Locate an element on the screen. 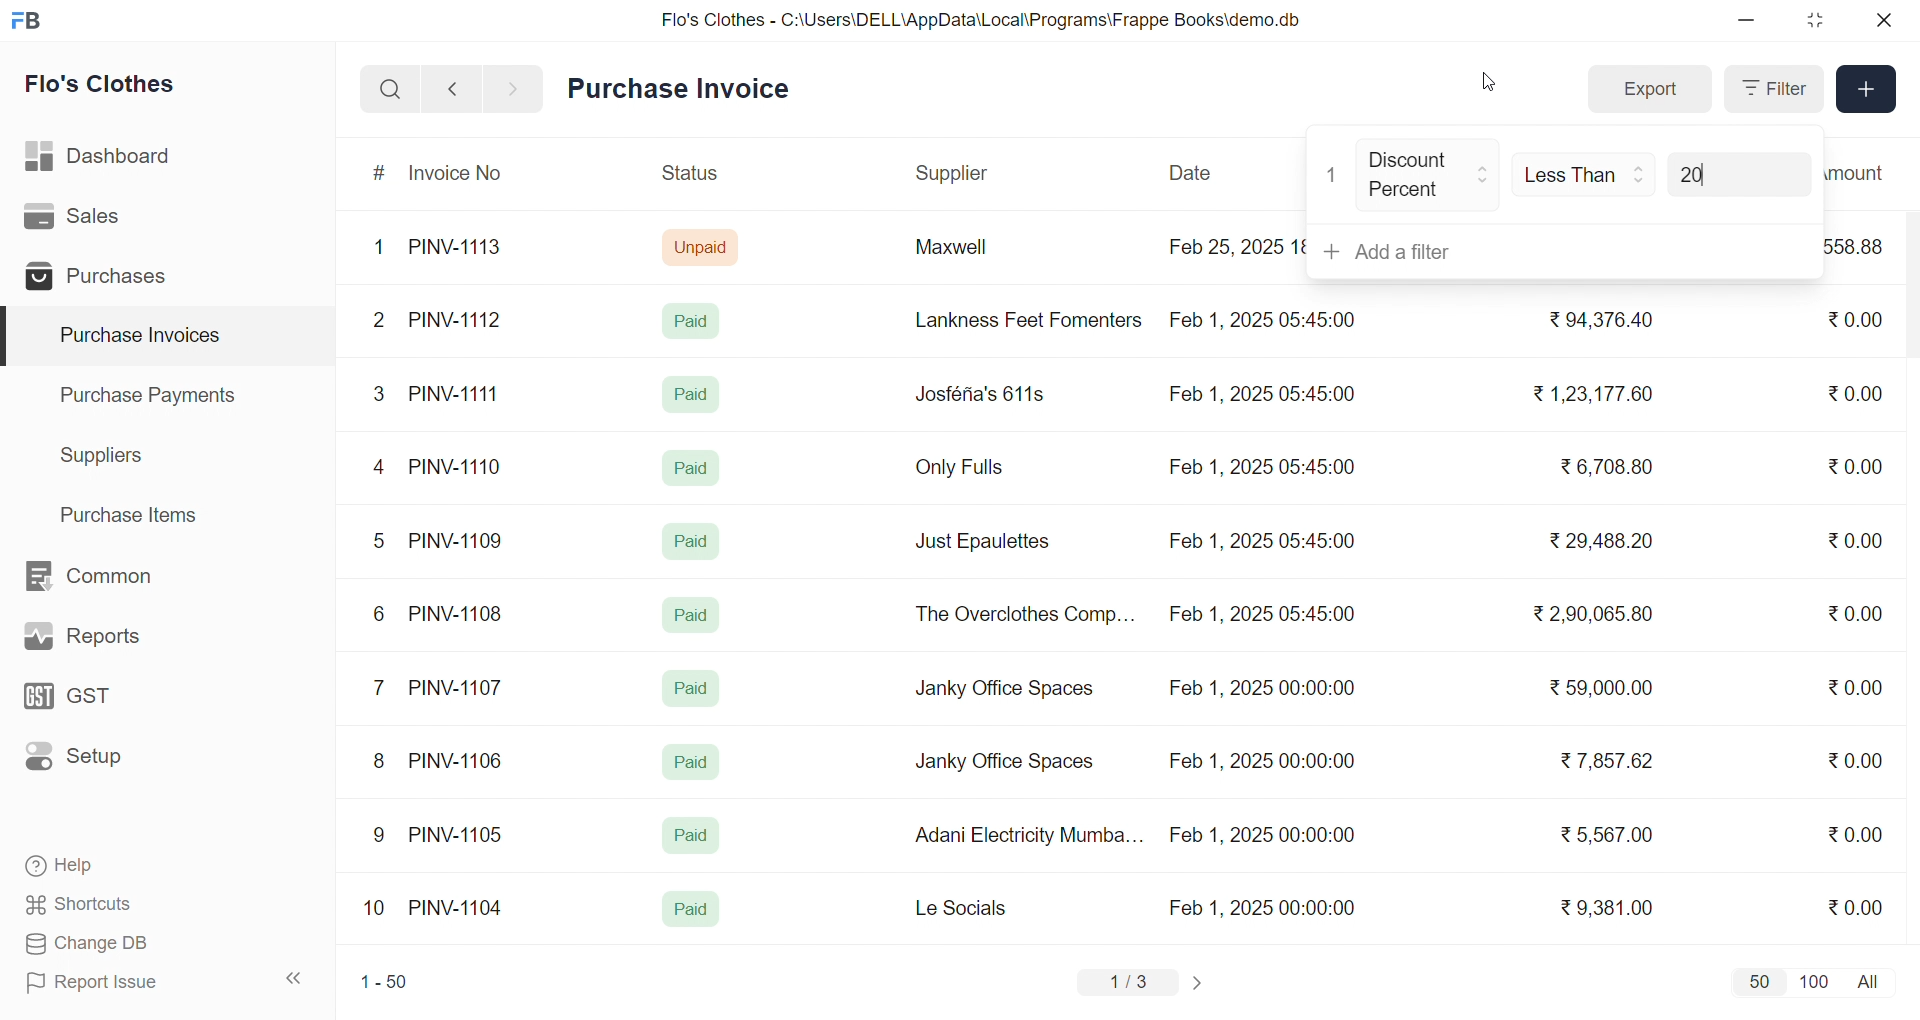  Paid is located at coordinates (689, 836).